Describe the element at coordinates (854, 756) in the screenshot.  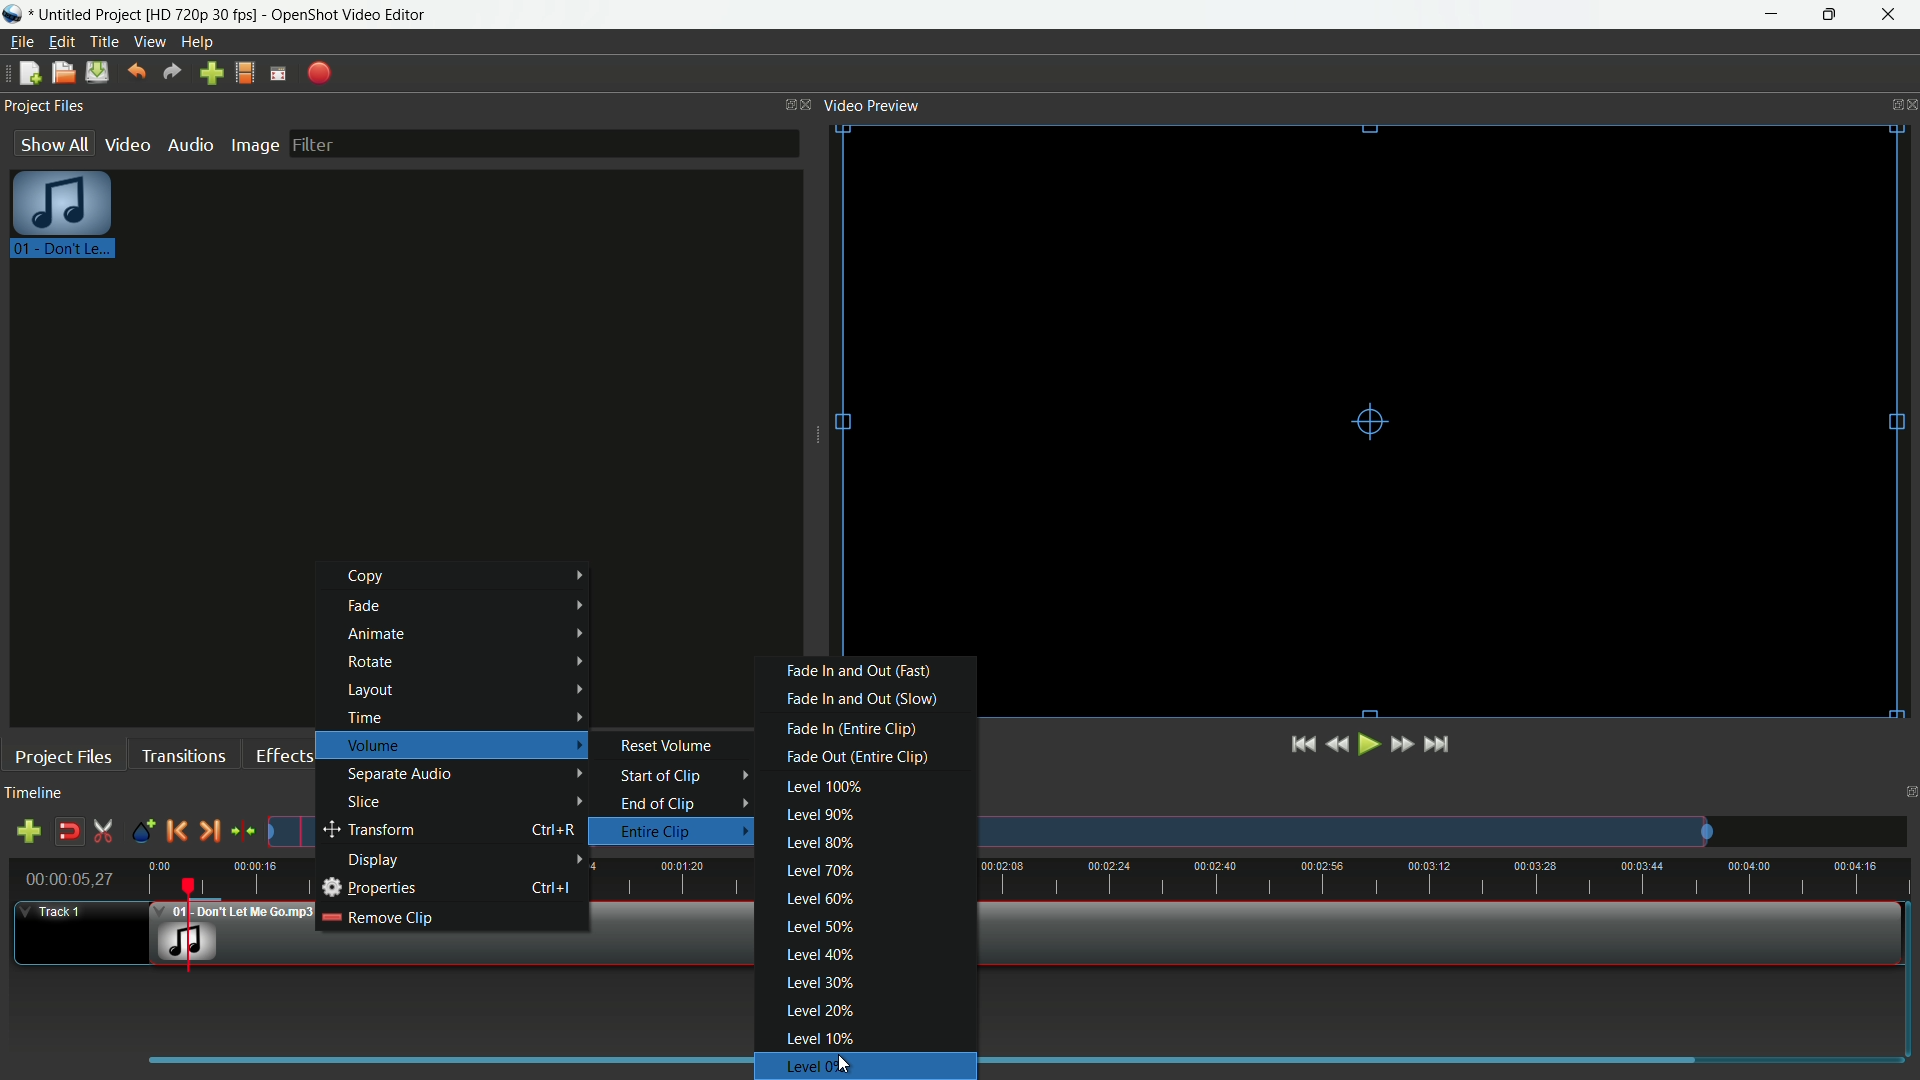
I see `fade out entire clip` at that location.